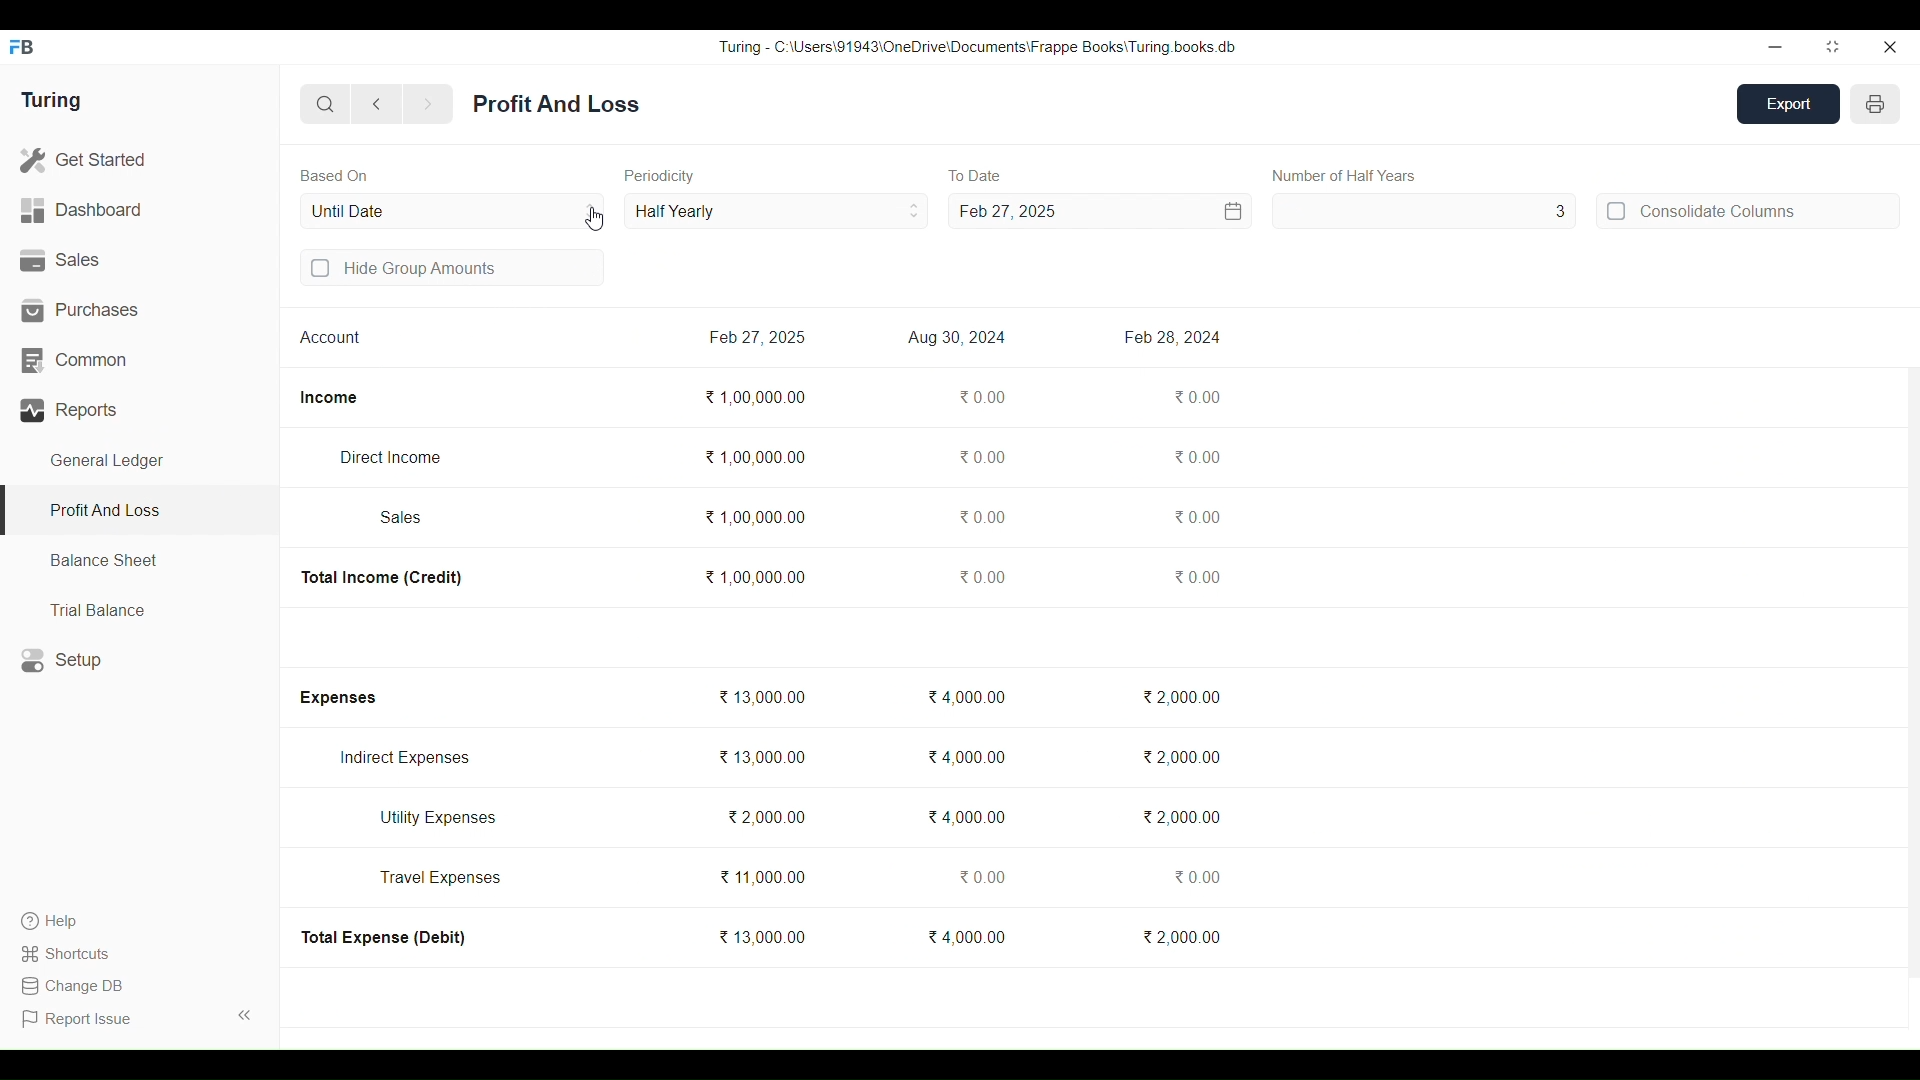 This screenshot has height=1080, width=1920. What do you see at coordinates (1425, 211) in the screenshot?
I see `3` at bounding box center [1425, 211].